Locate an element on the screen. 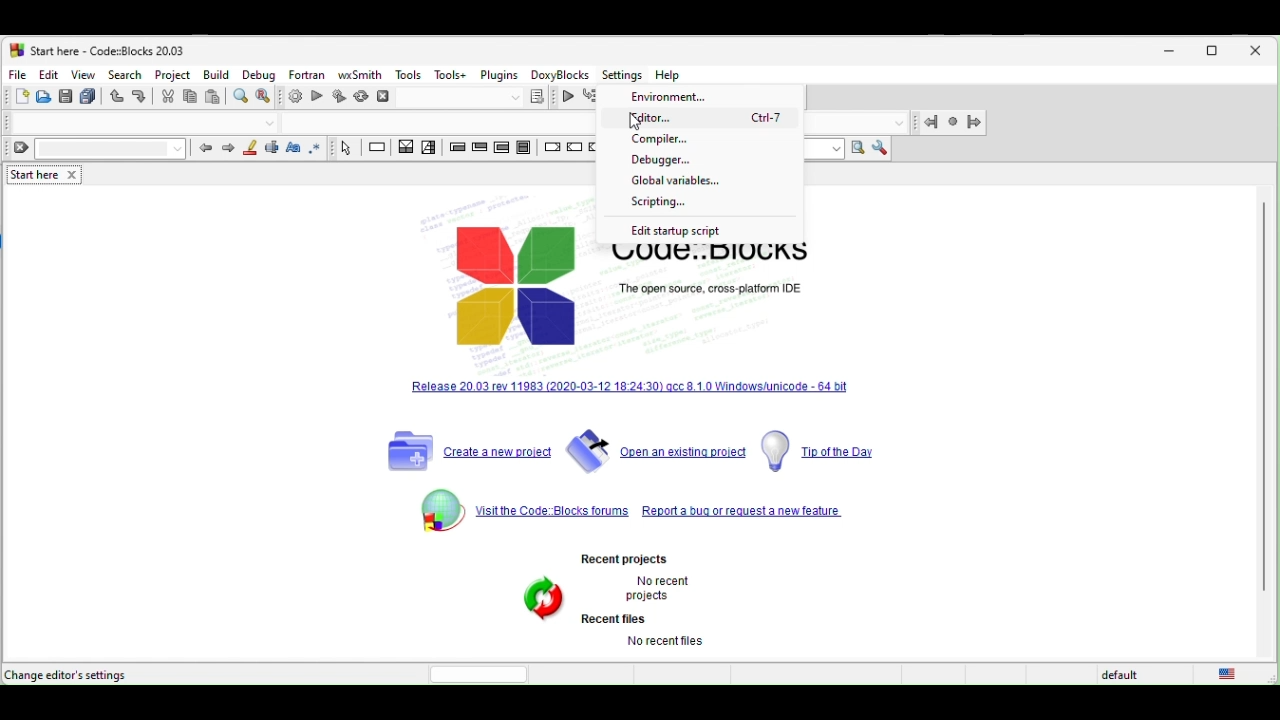  view is located at coordinates (84, 74).